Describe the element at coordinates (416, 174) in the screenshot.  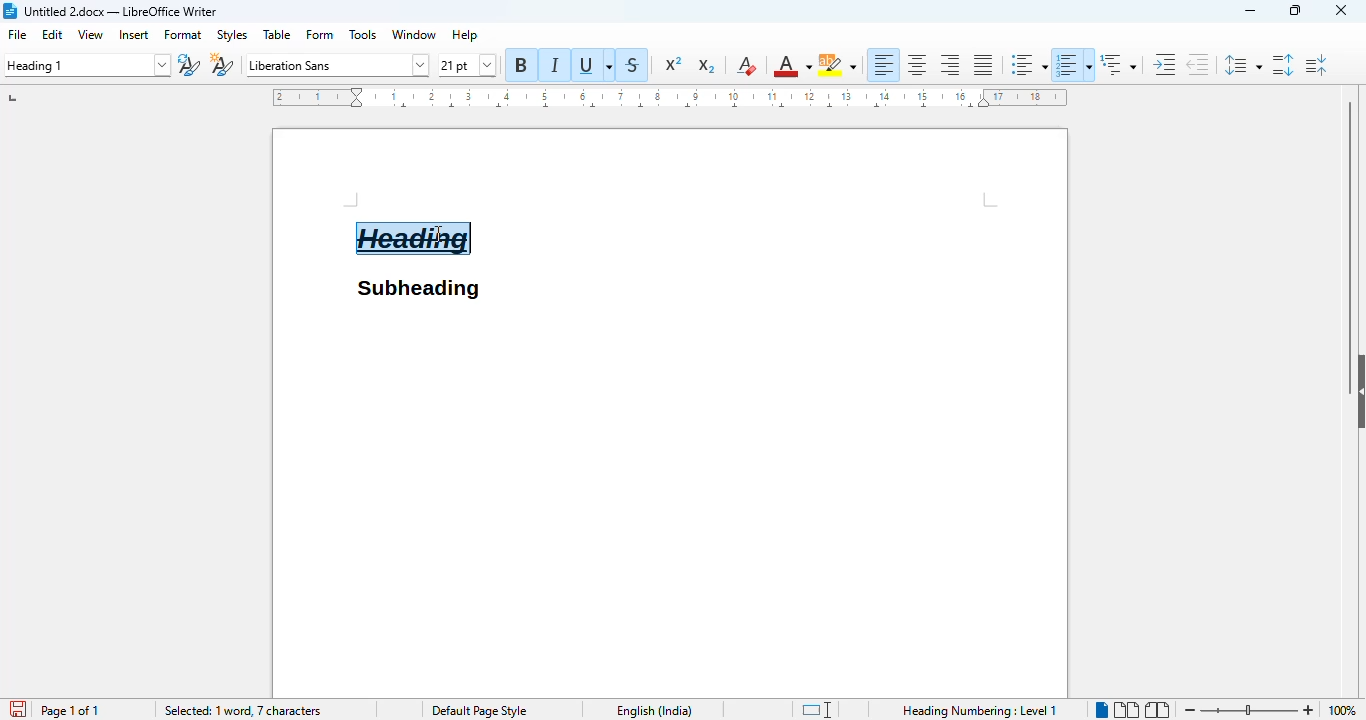
I see `Document` at that location.